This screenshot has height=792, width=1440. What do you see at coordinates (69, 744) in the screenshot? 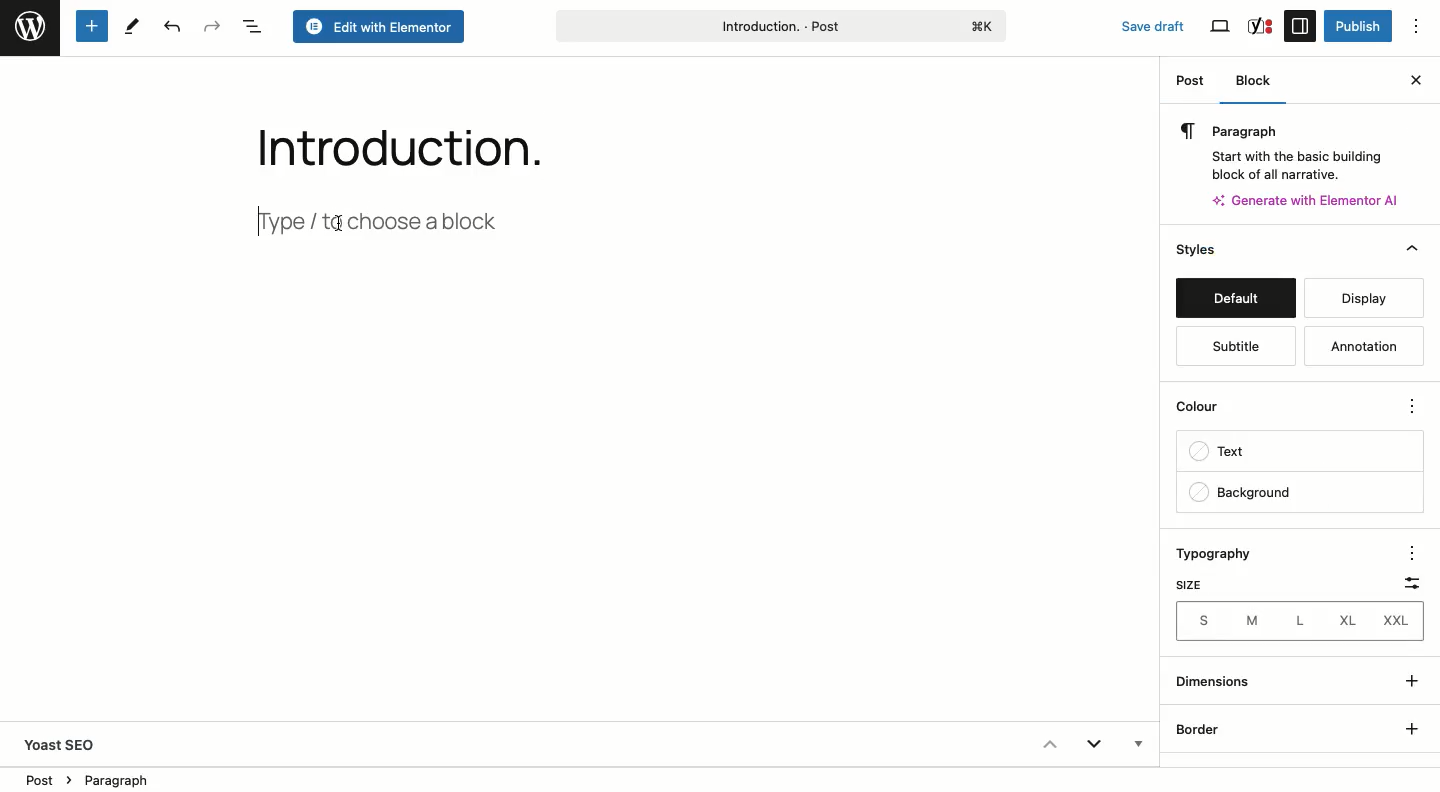
I see `Yoast SEO` at bounding box center [69, 744].